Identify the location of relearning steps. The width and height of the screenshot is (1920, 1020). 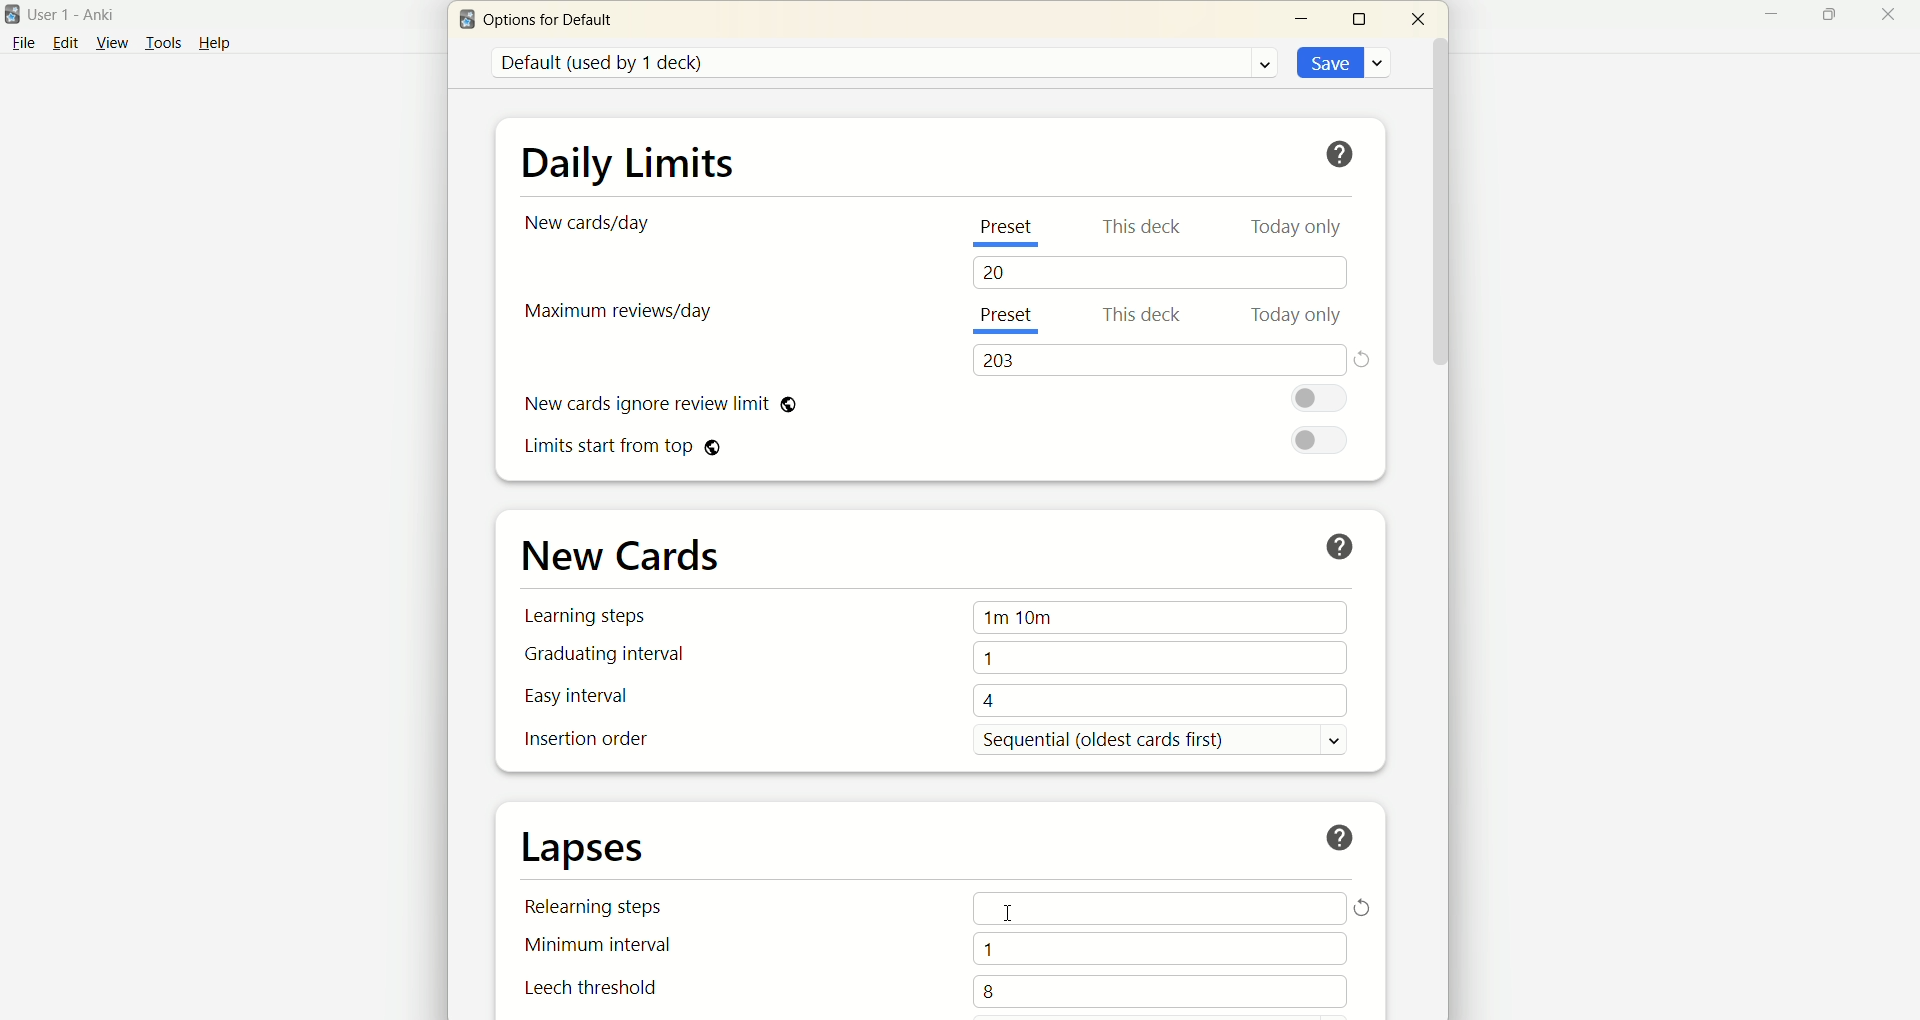
(601, 912).